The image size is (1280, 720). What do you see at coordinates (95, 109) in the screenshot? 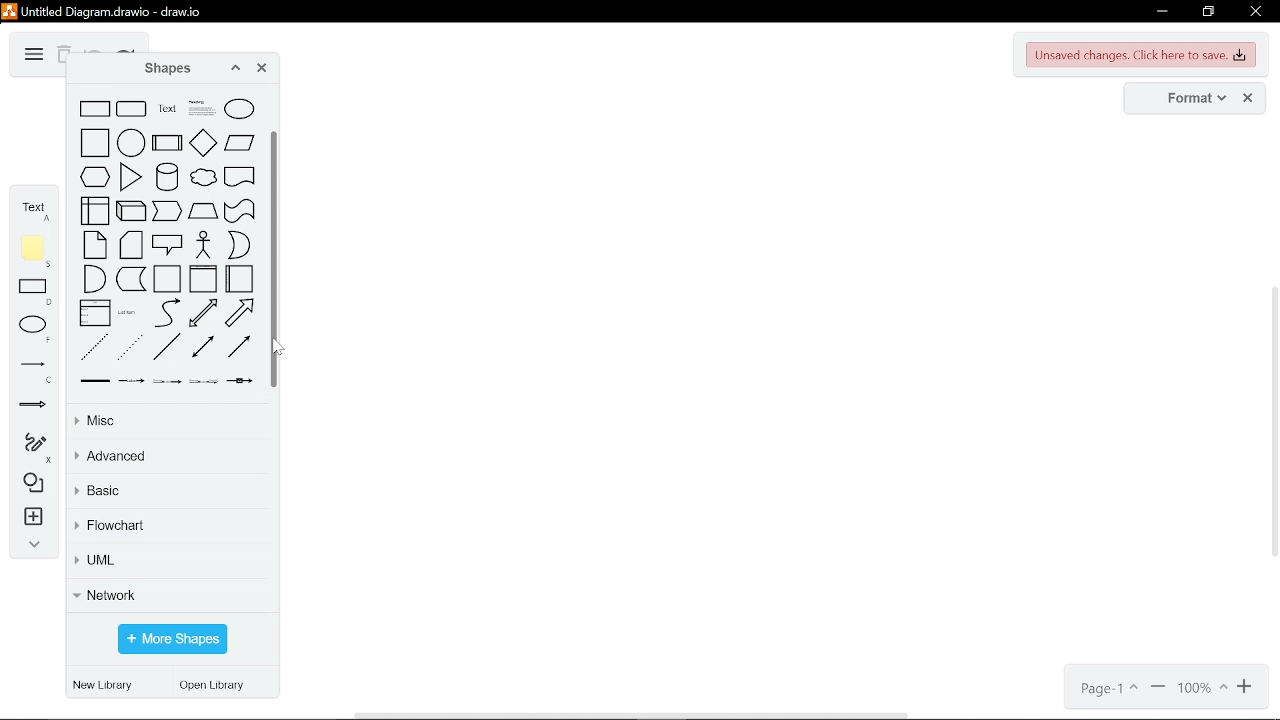
I see `rectangle` at bounding box center [95, 109].